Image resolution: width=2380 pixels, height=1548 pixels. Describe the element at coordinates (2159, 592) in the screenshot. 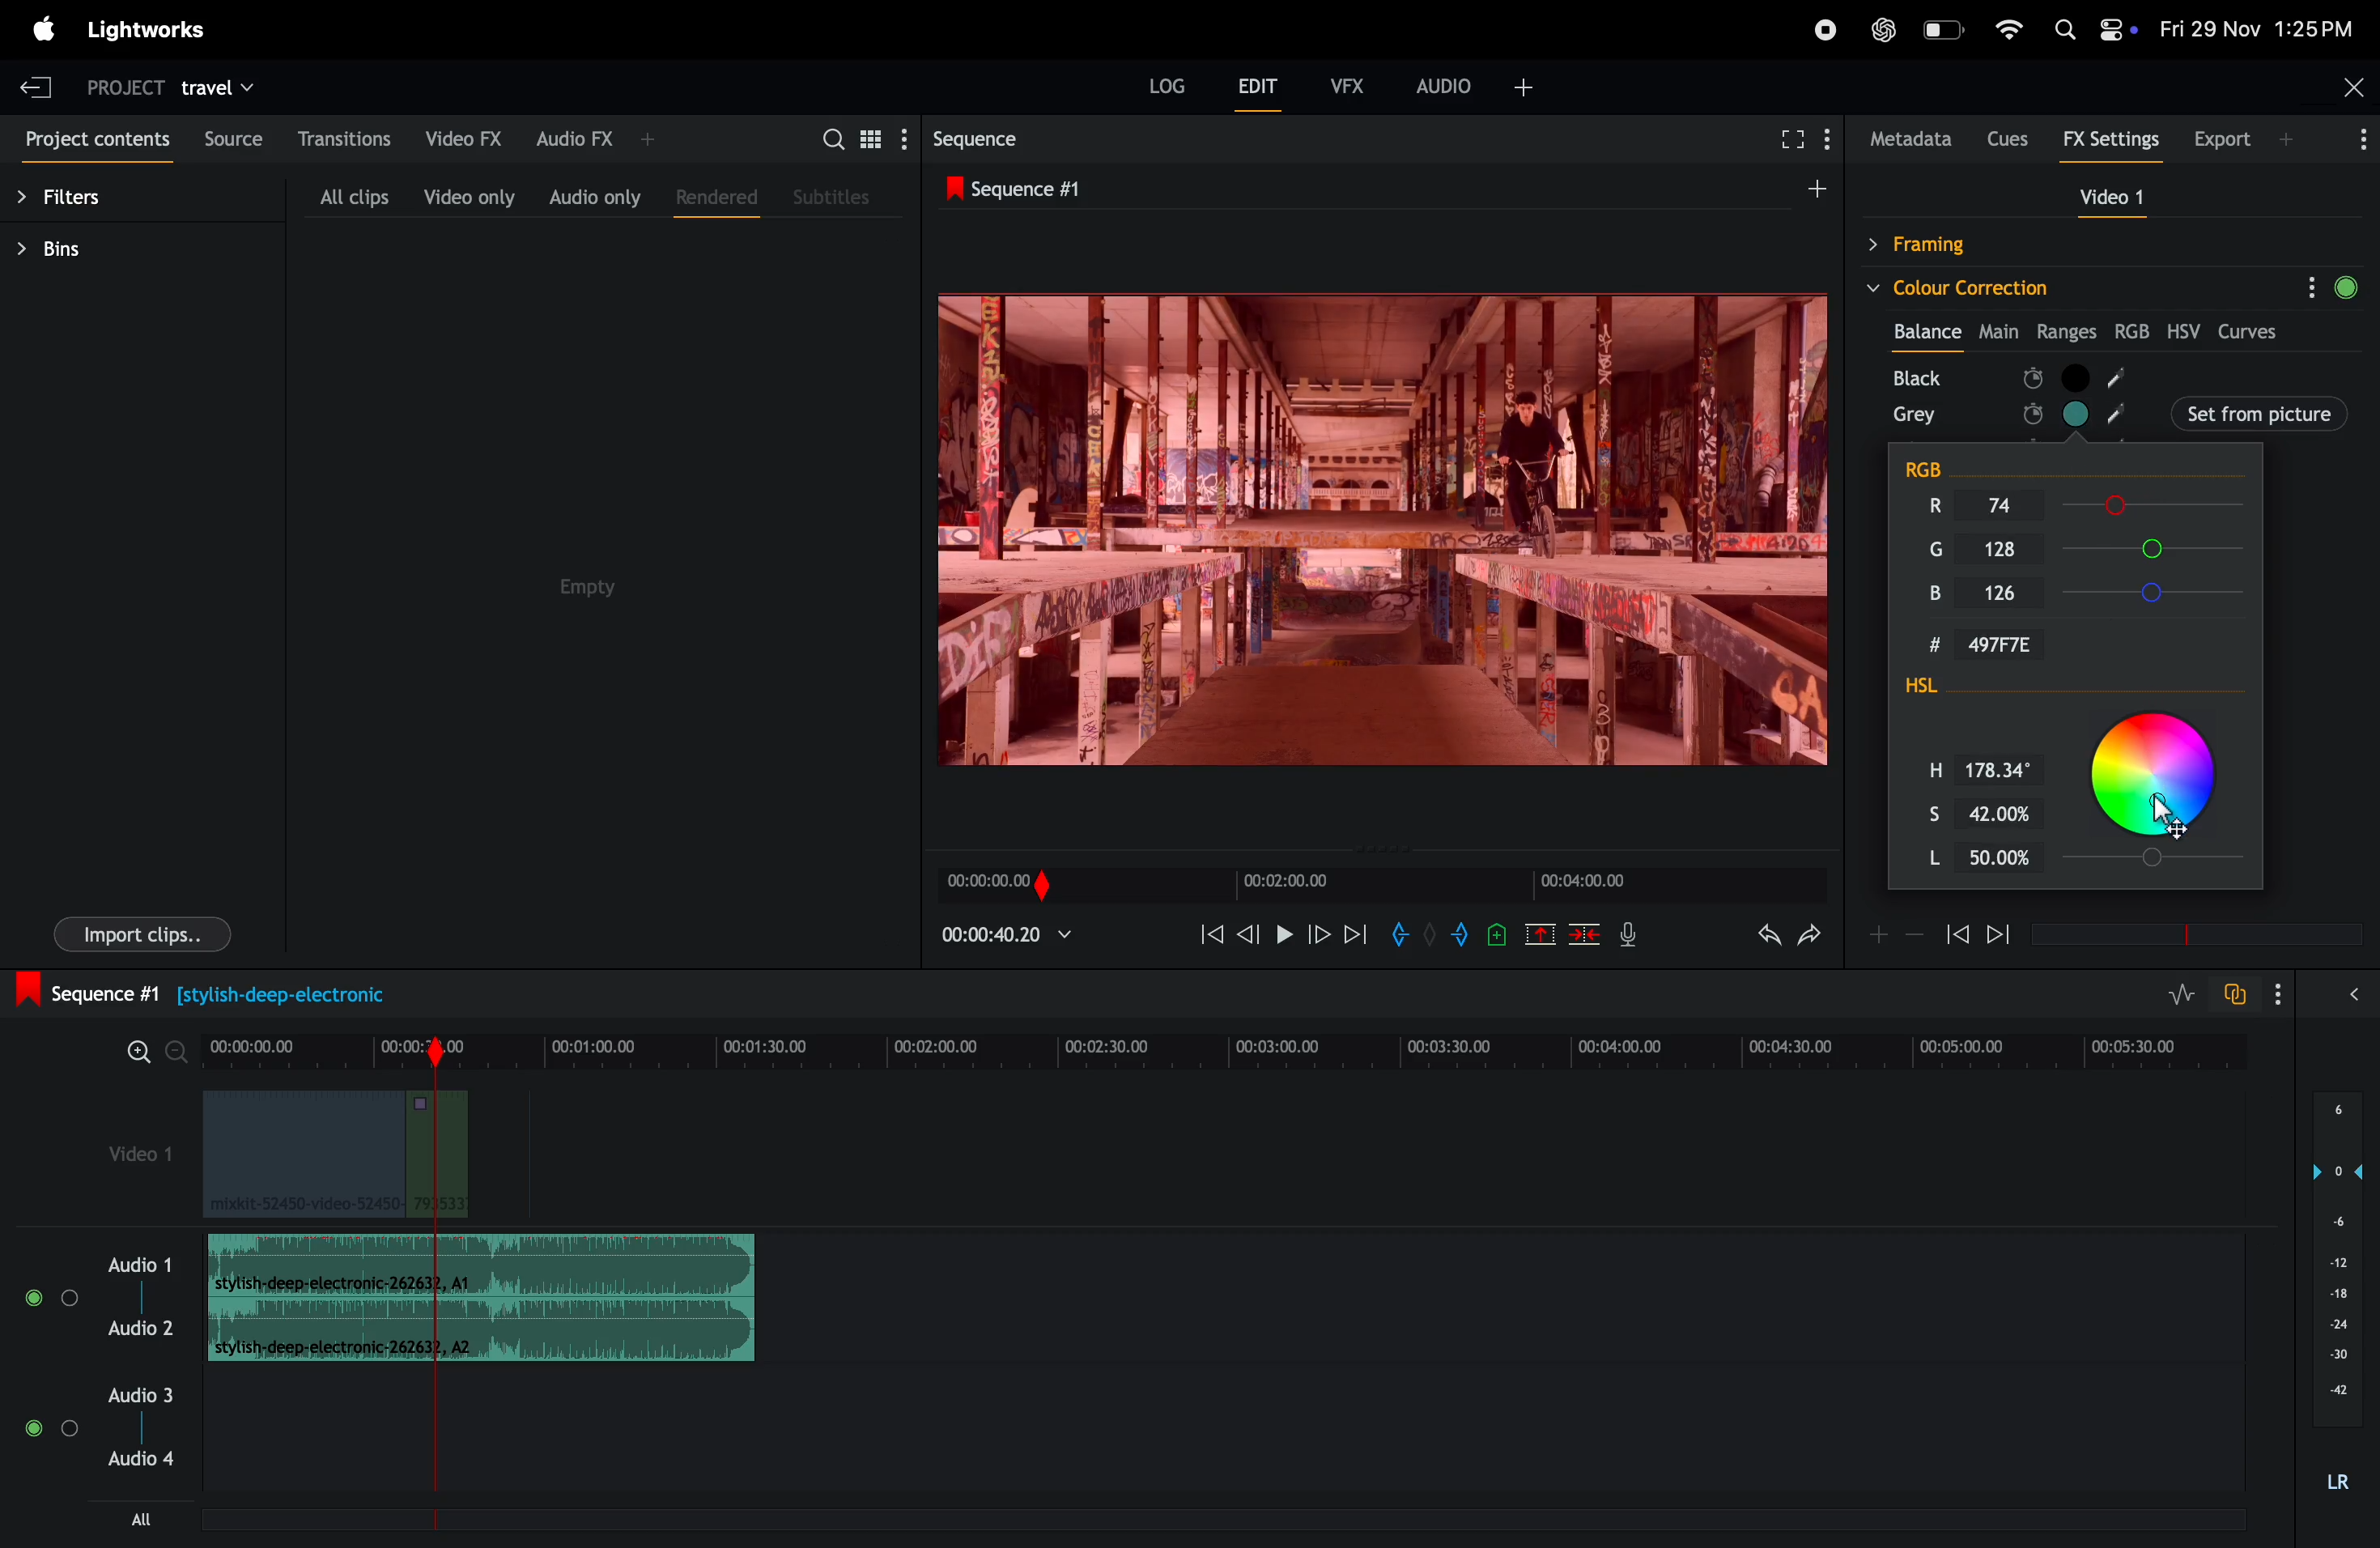

I see `B Slider` at that location.